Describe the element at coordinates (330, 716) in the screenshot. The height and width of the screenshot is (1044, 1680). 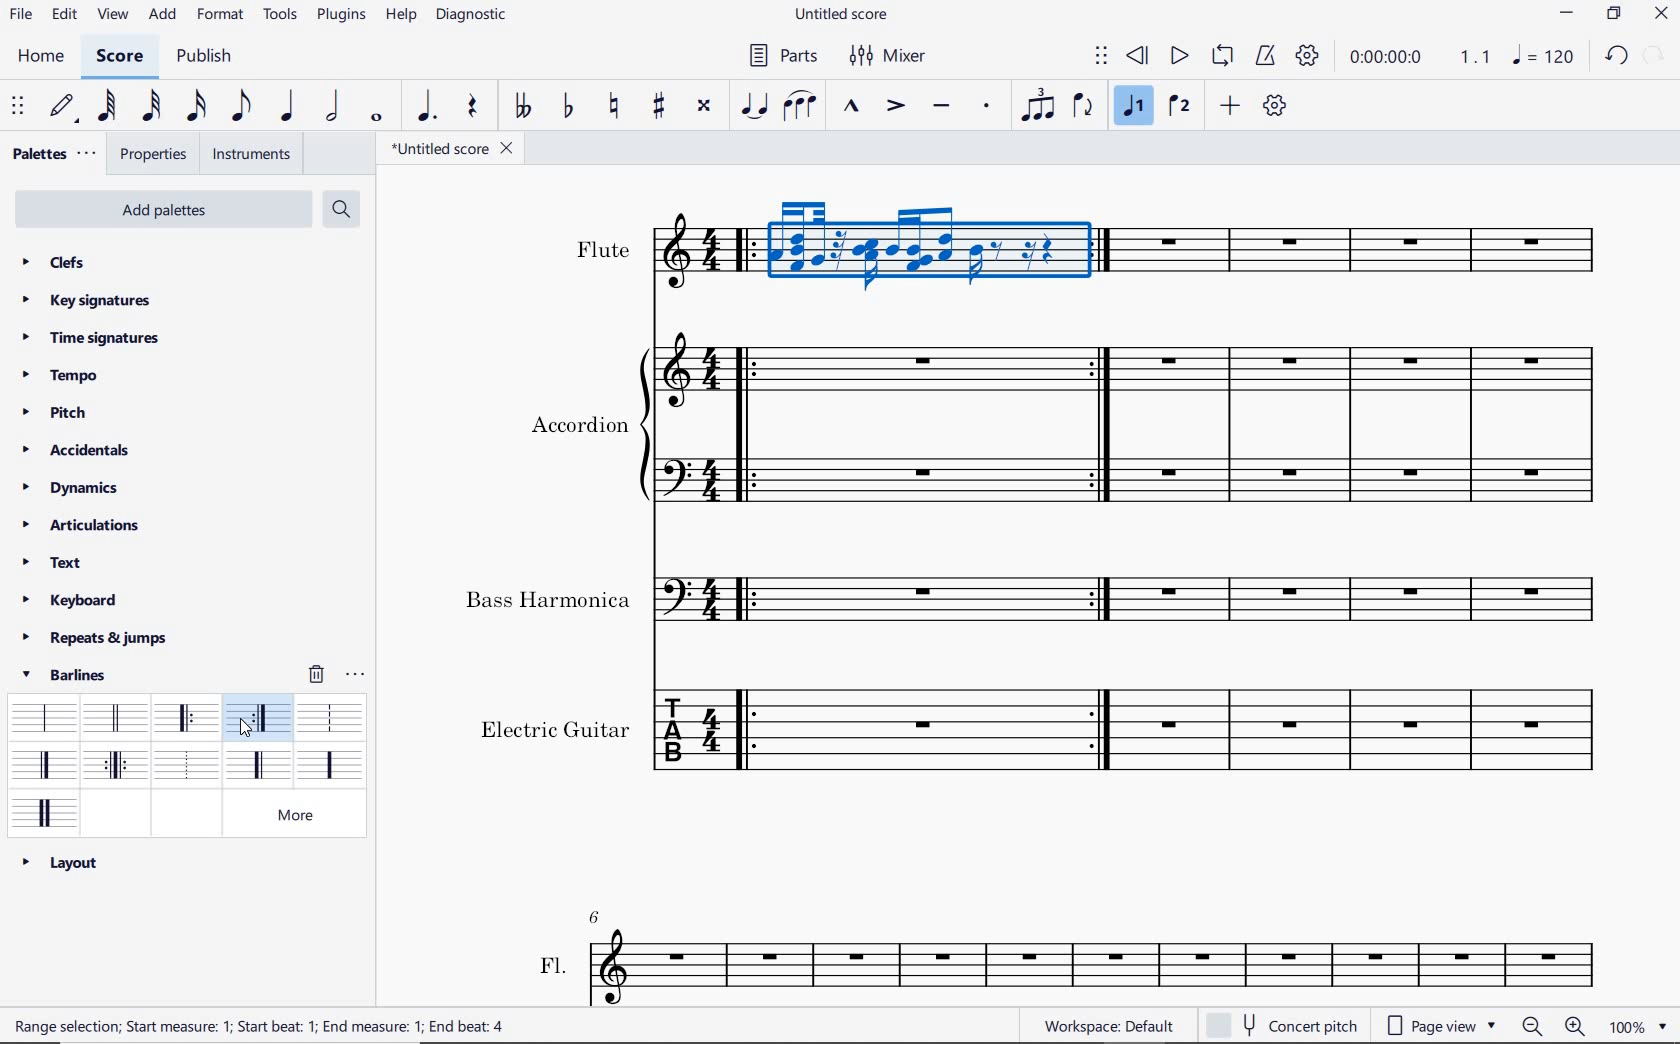
I see `dashed barline` at that location.